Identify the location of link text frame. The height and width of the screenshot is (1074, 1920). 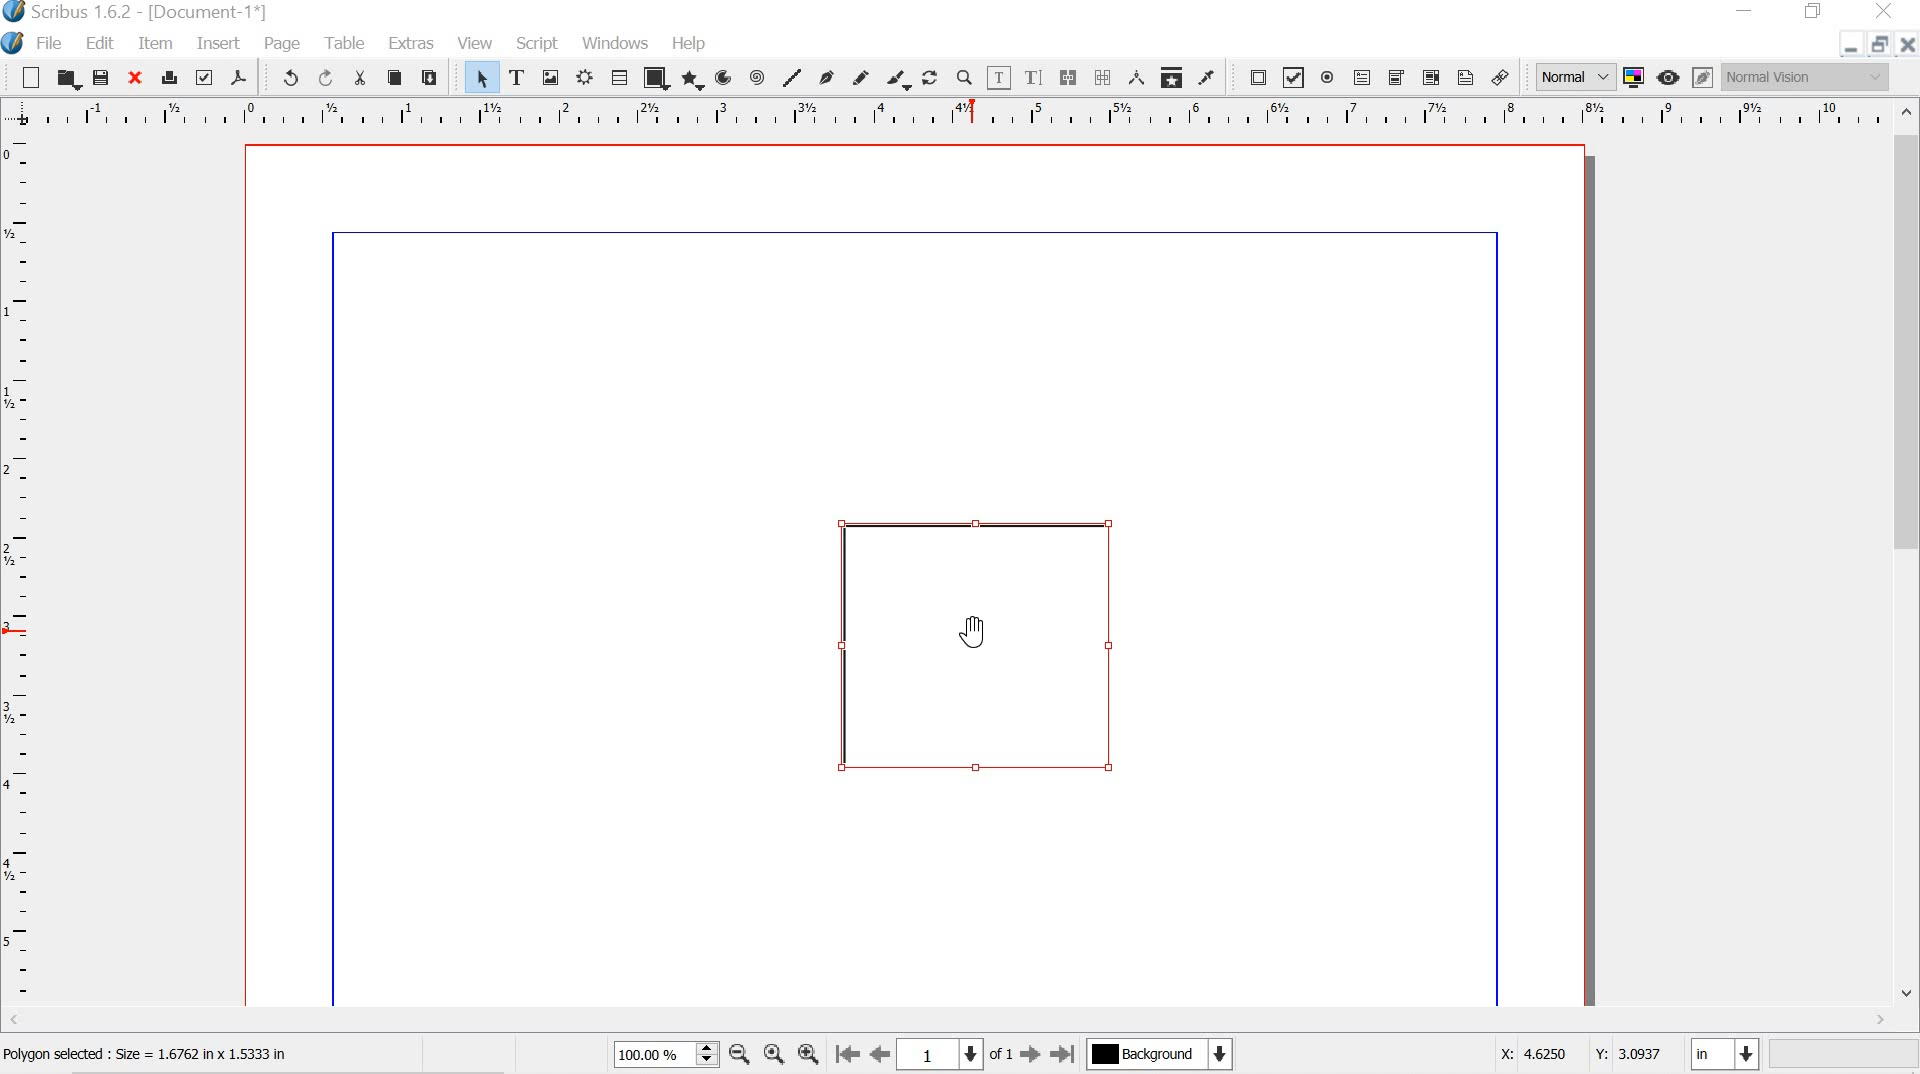
(1067, 77).